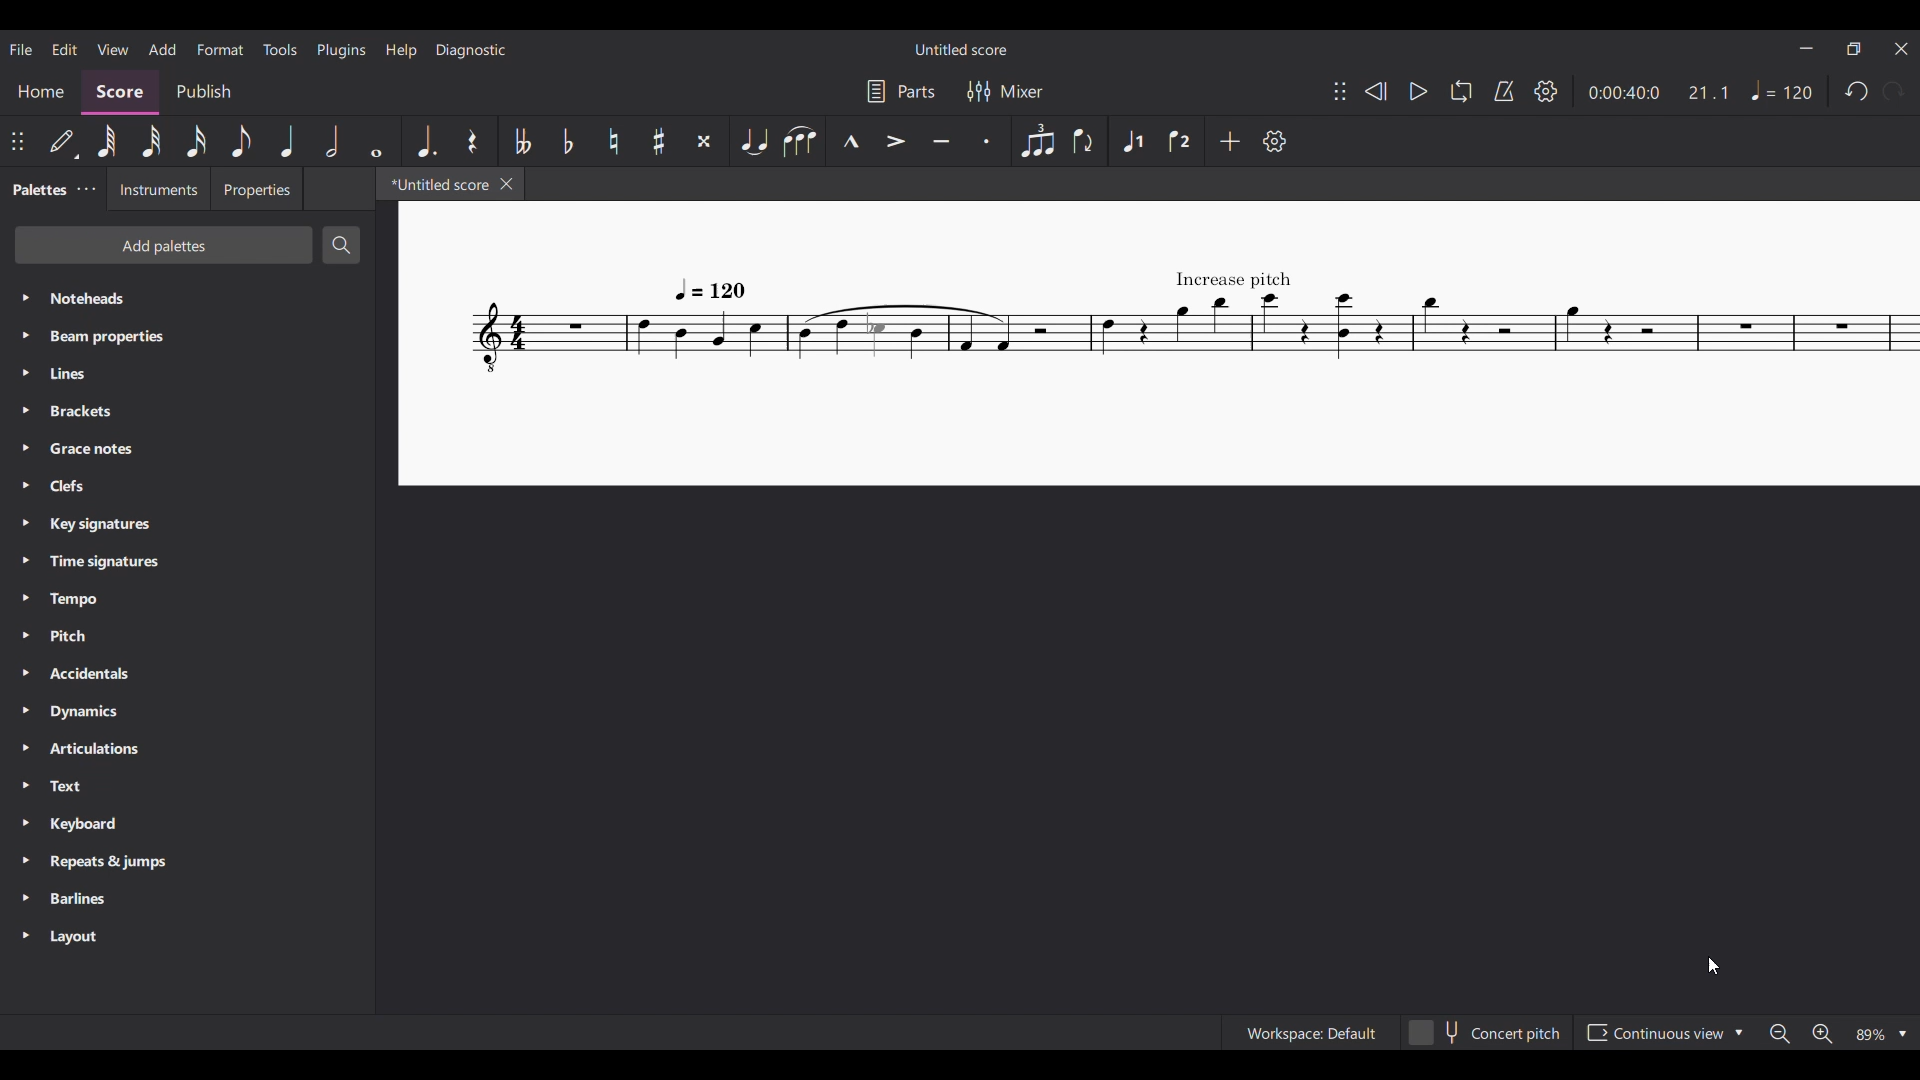 The width and height of the screenshot is (1920, 1080). I want to click on Staccato, so click(987, 141).